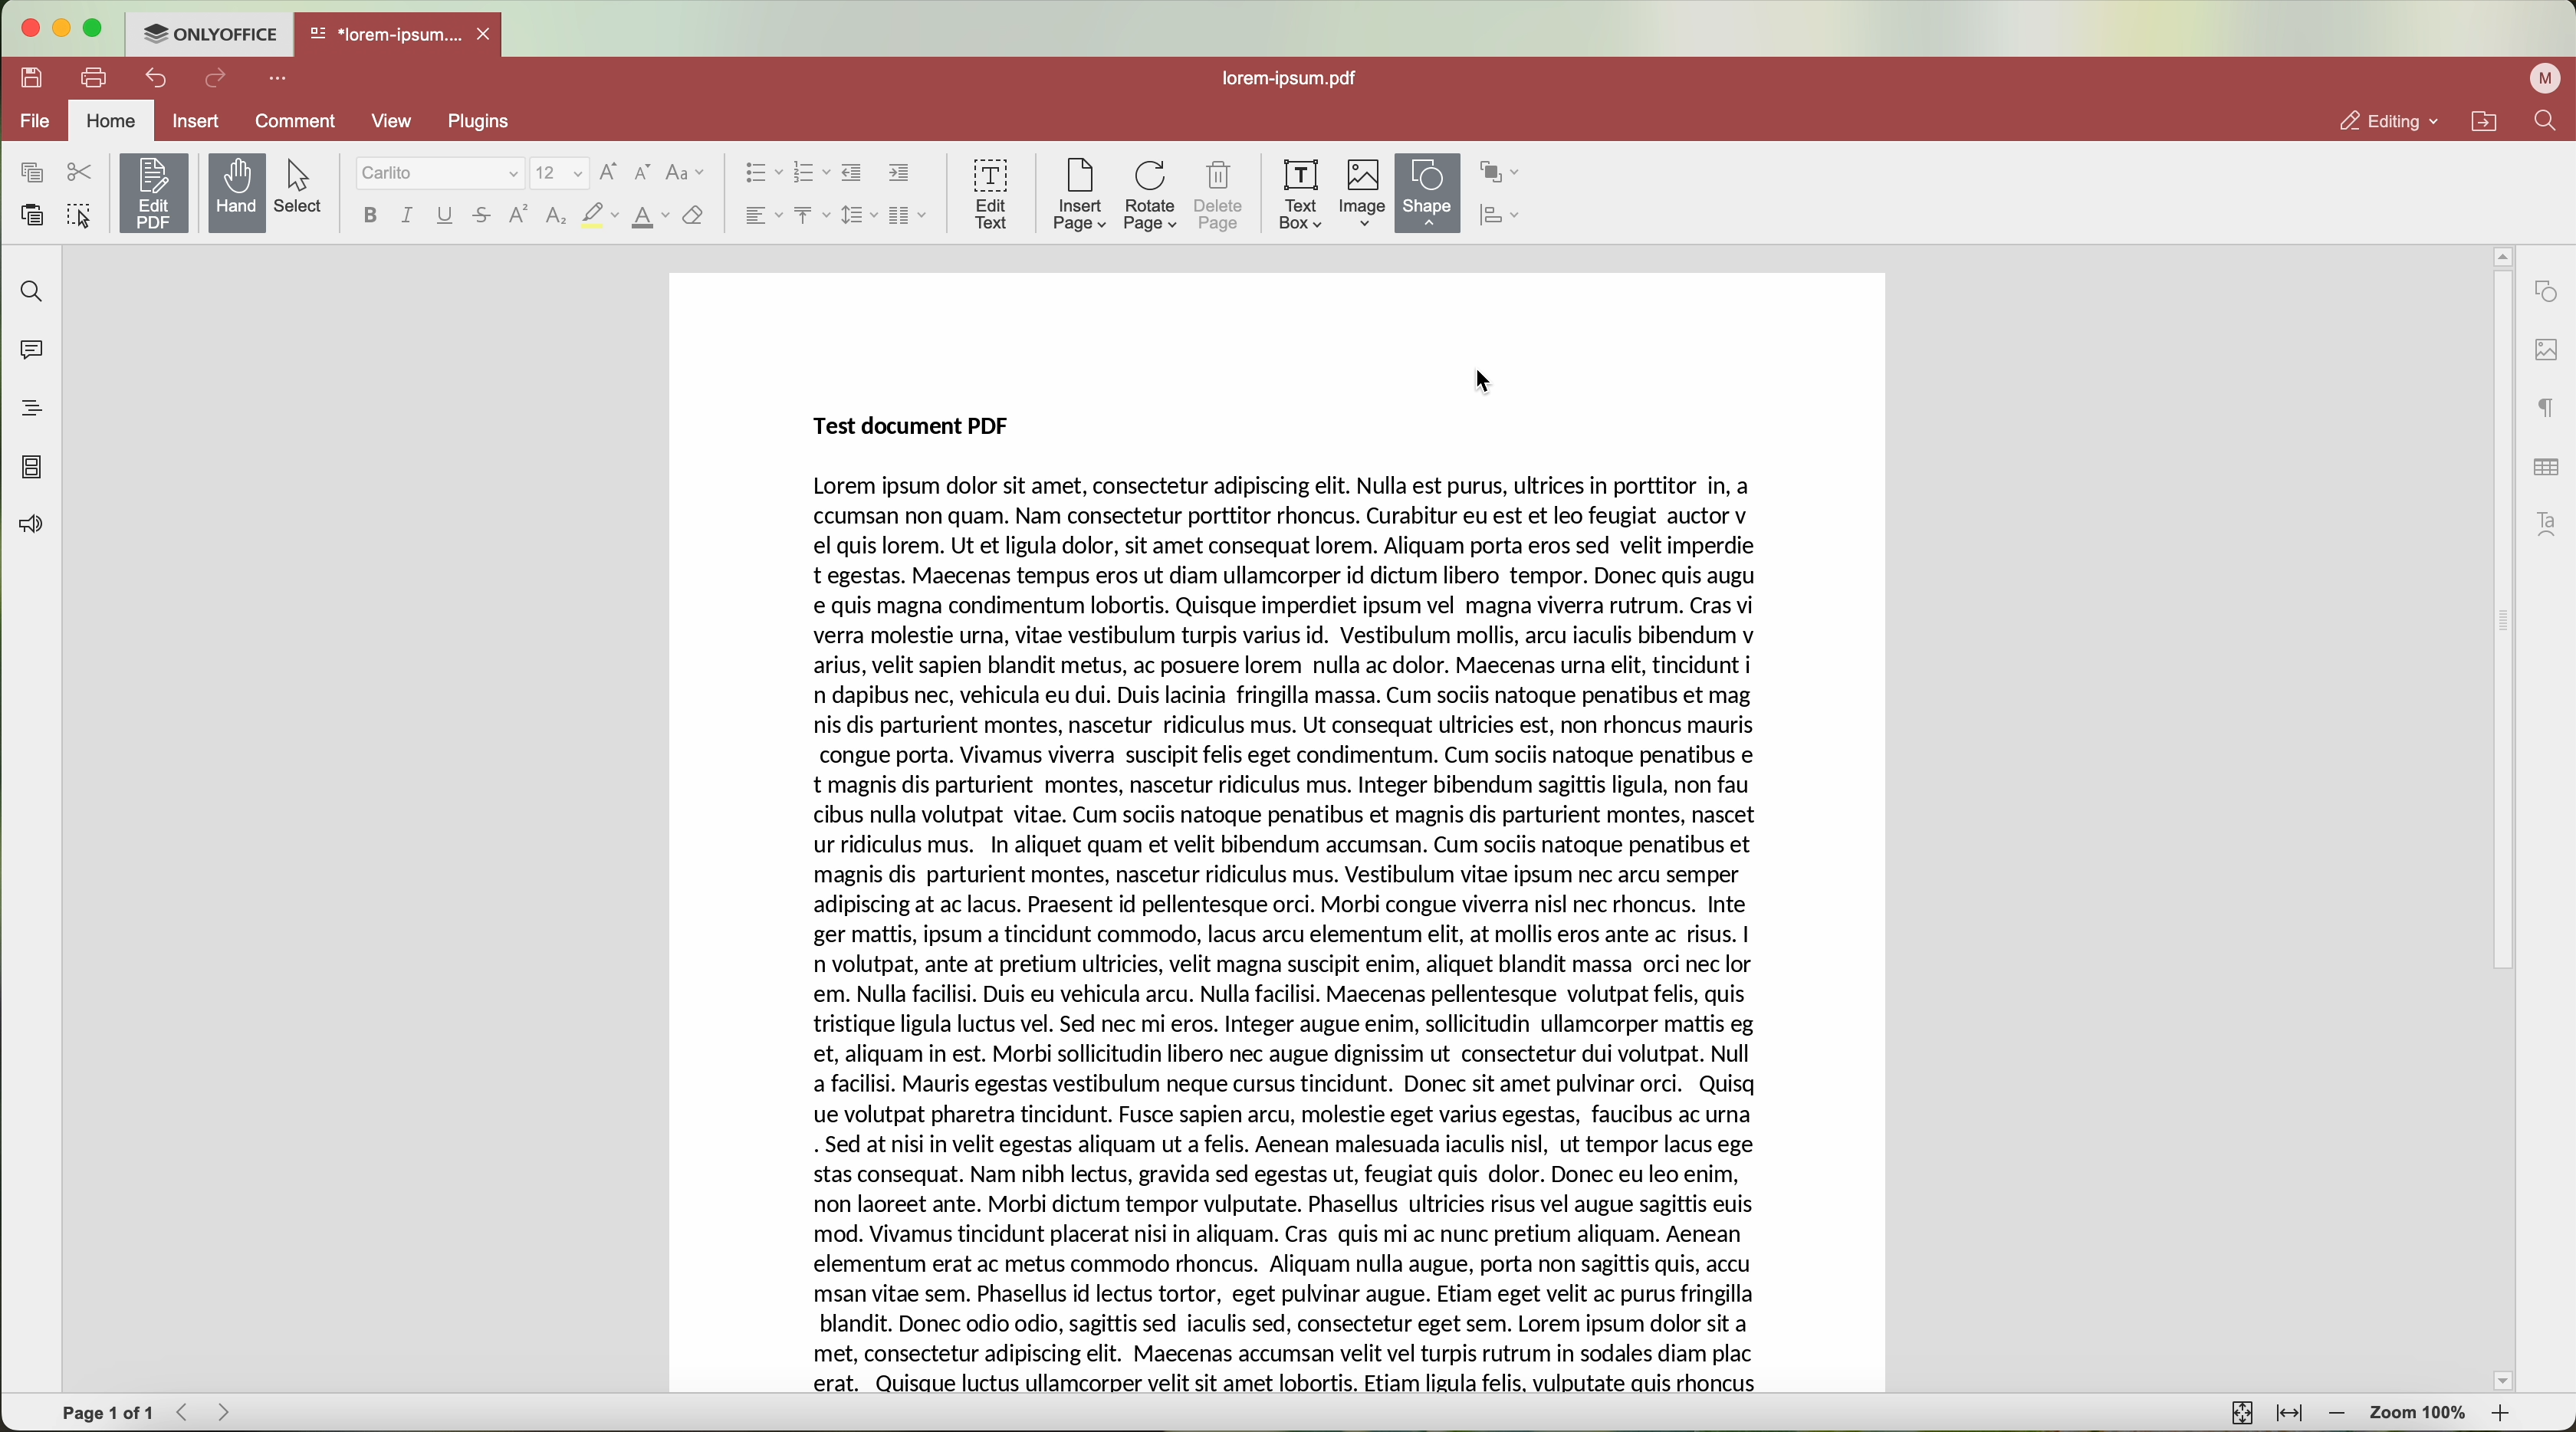  Describe the element at coordinates (906, 423) in the screenshot. I see `Test document PDF` at that location.